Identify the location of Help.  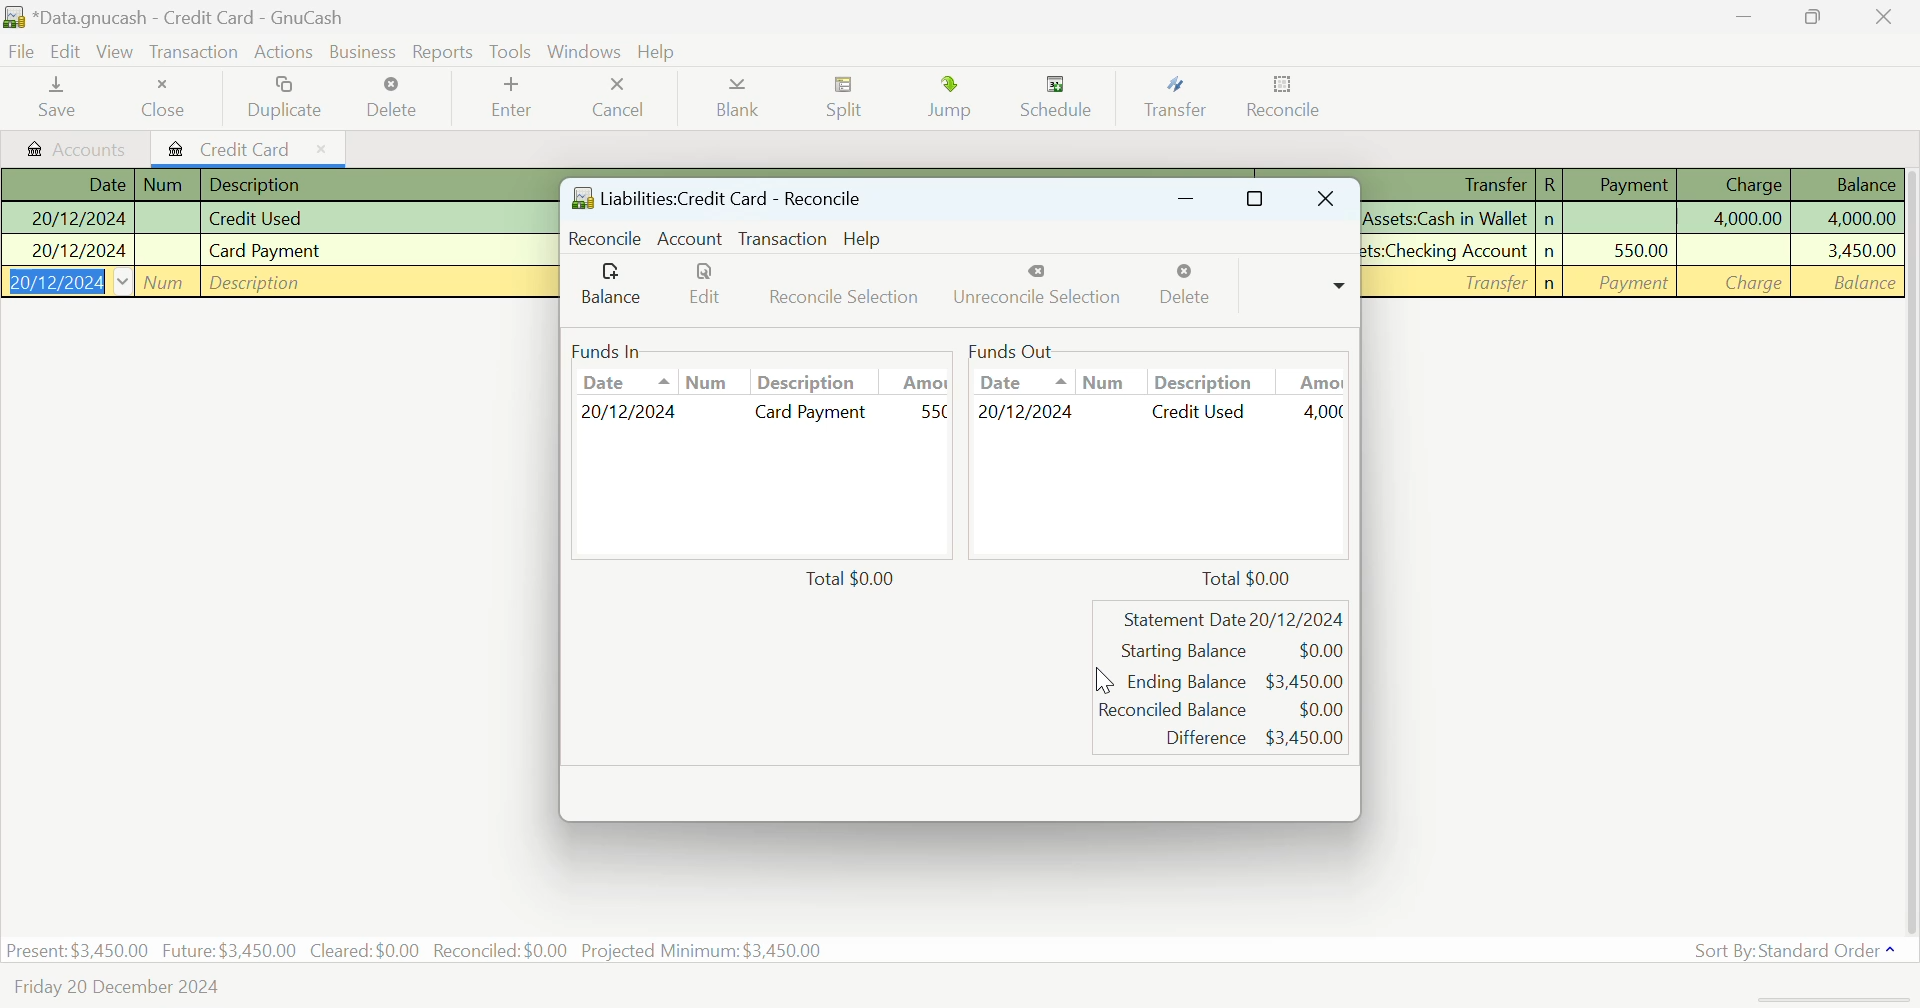
(659, 50).